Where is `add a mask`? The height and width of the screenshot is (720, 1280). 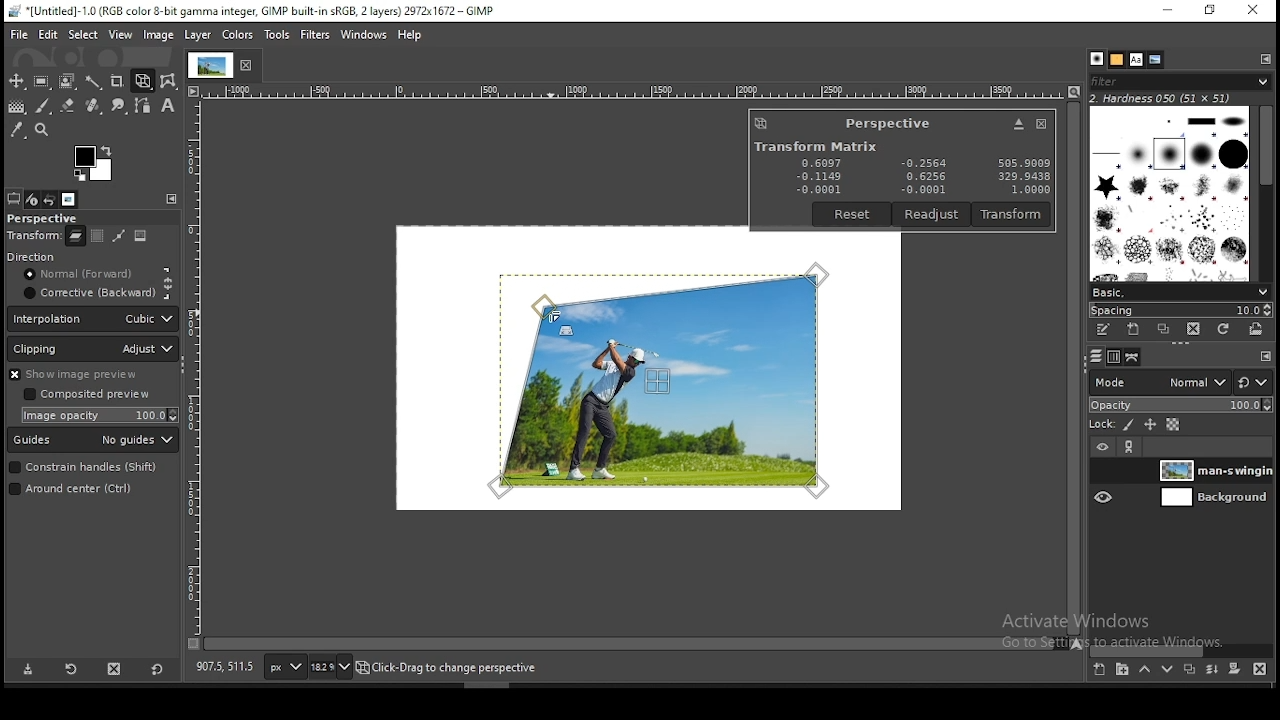
add a mask is located at coordinates (1231, 668).